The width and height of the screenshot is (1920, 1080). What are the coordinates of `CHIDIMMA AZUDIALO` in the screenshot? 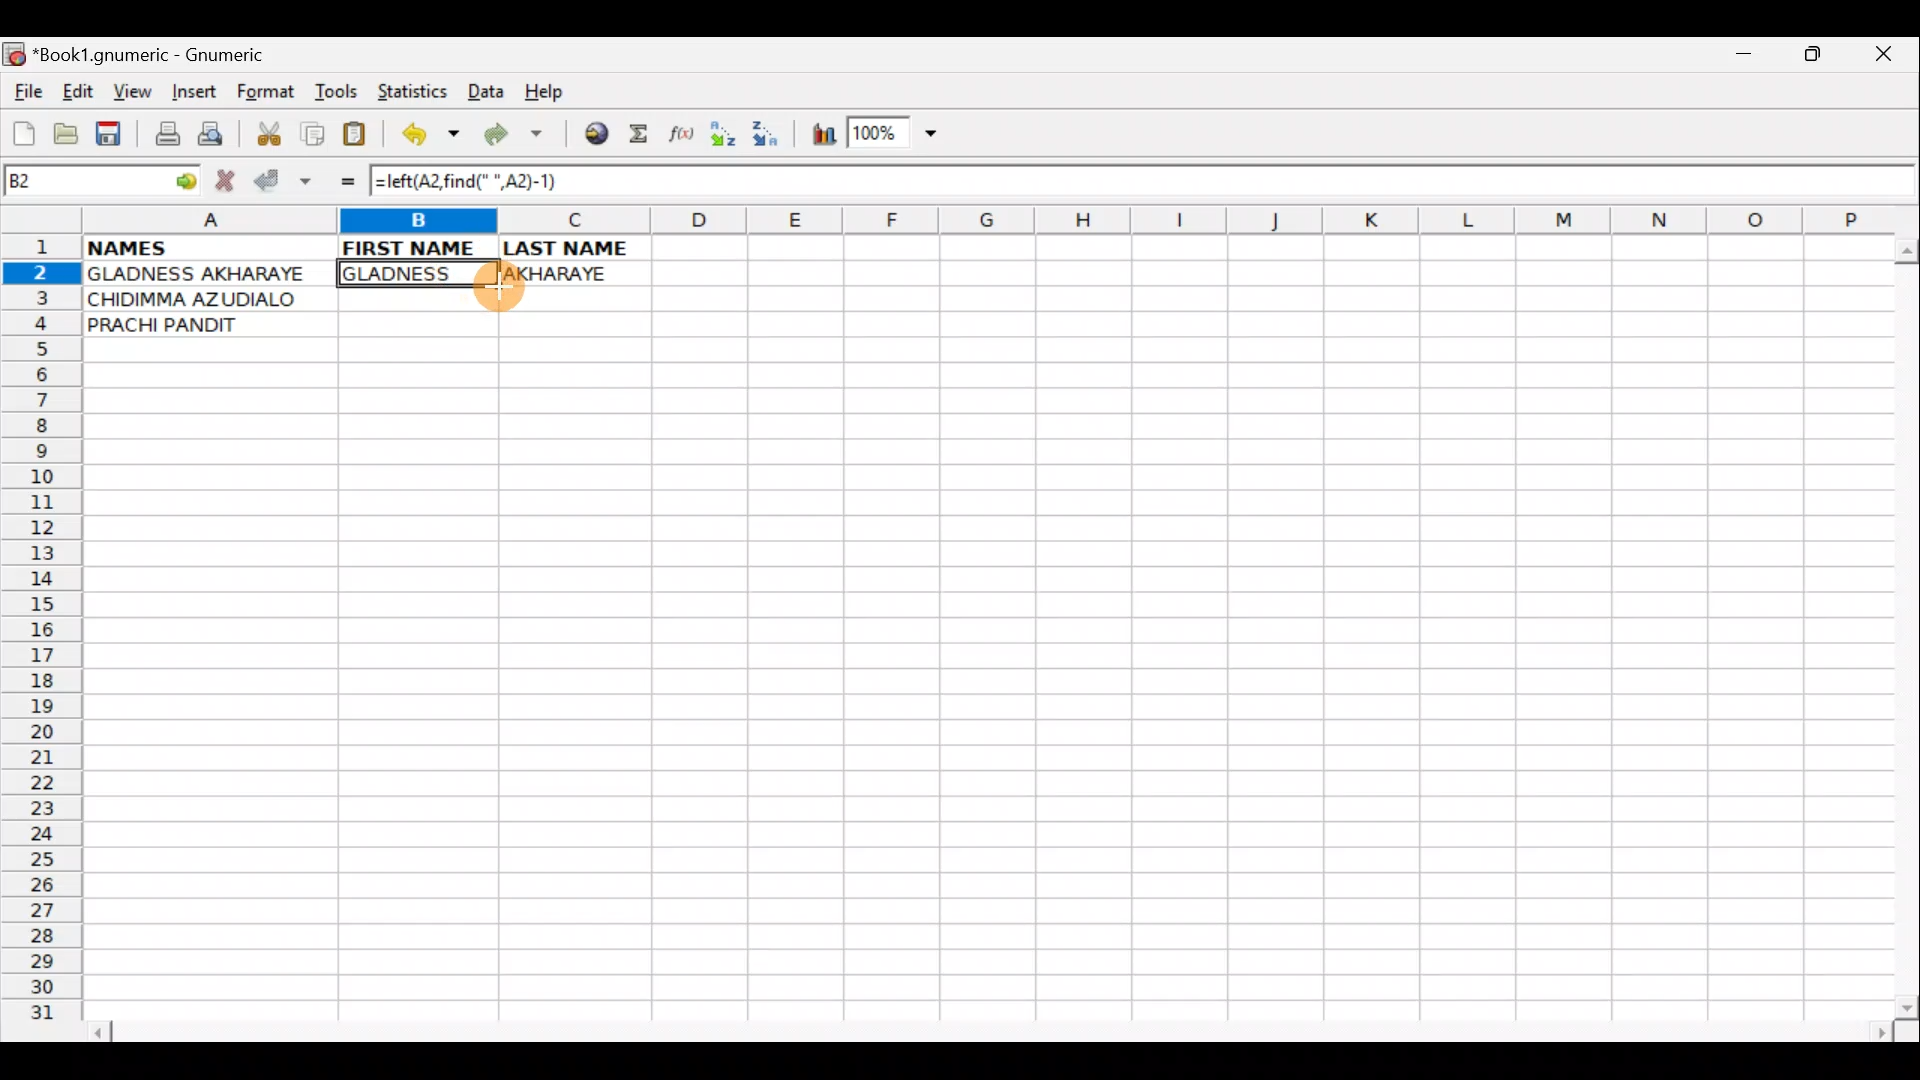 It's located at (200, 299).